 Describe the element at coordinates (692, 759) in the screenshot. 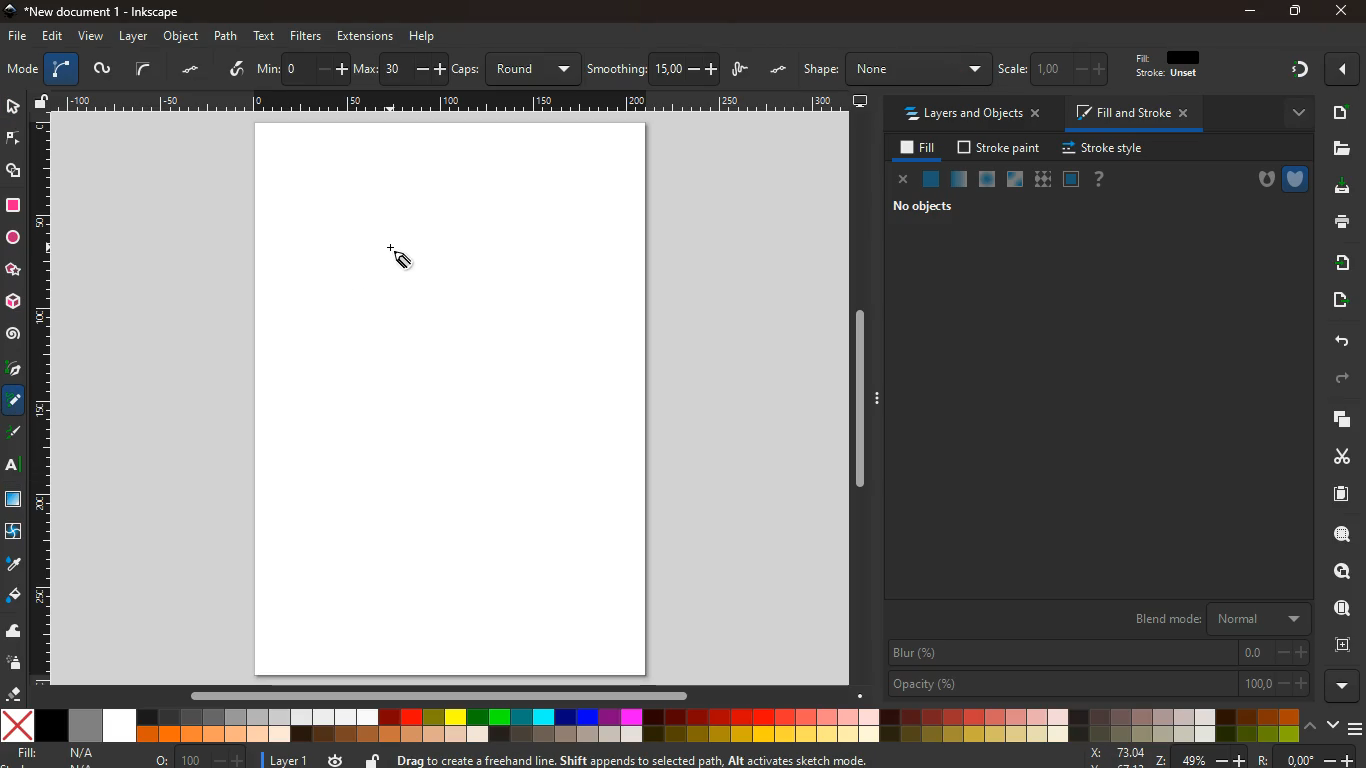

I see `No objects selected. Click Shift+ click Alt+scroll mouse on top of objects. or drag around objects to select.` at that location.